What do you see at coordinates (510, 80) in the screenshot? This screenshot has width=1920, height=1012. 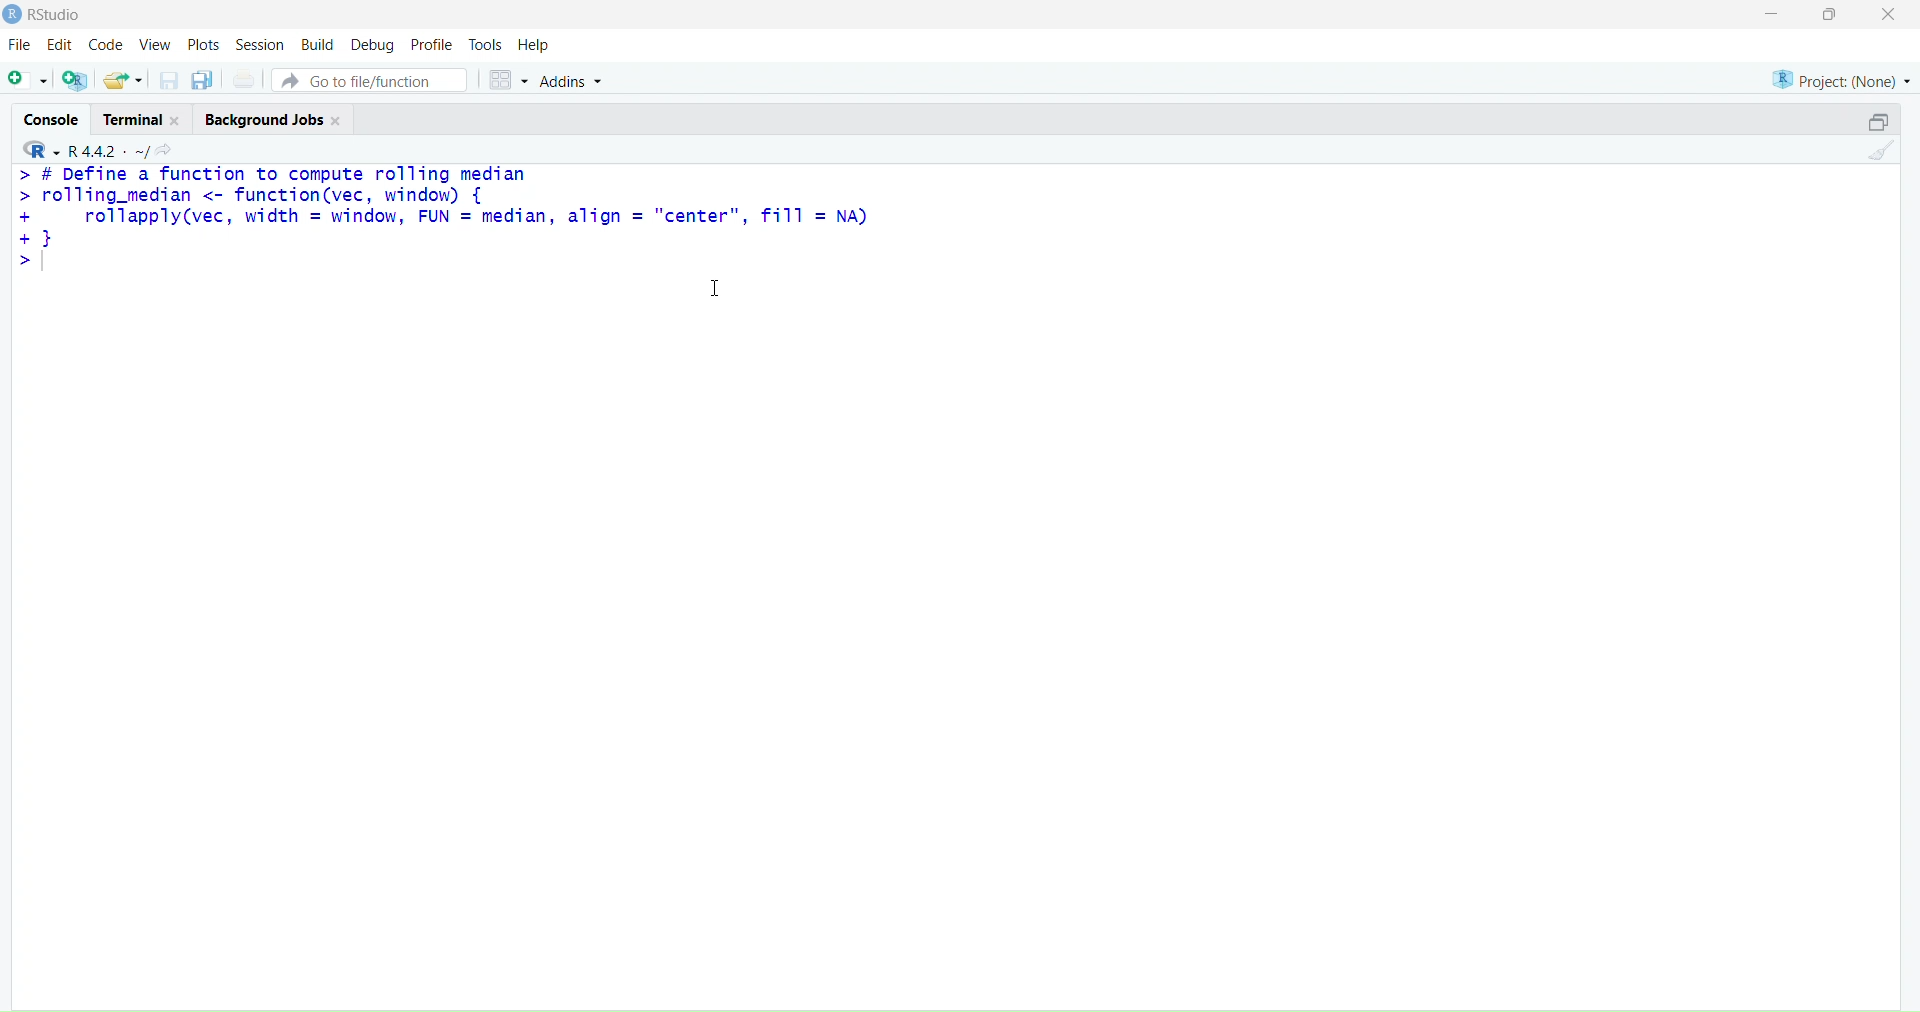 I see `grid` at bounding box center [510, 80].